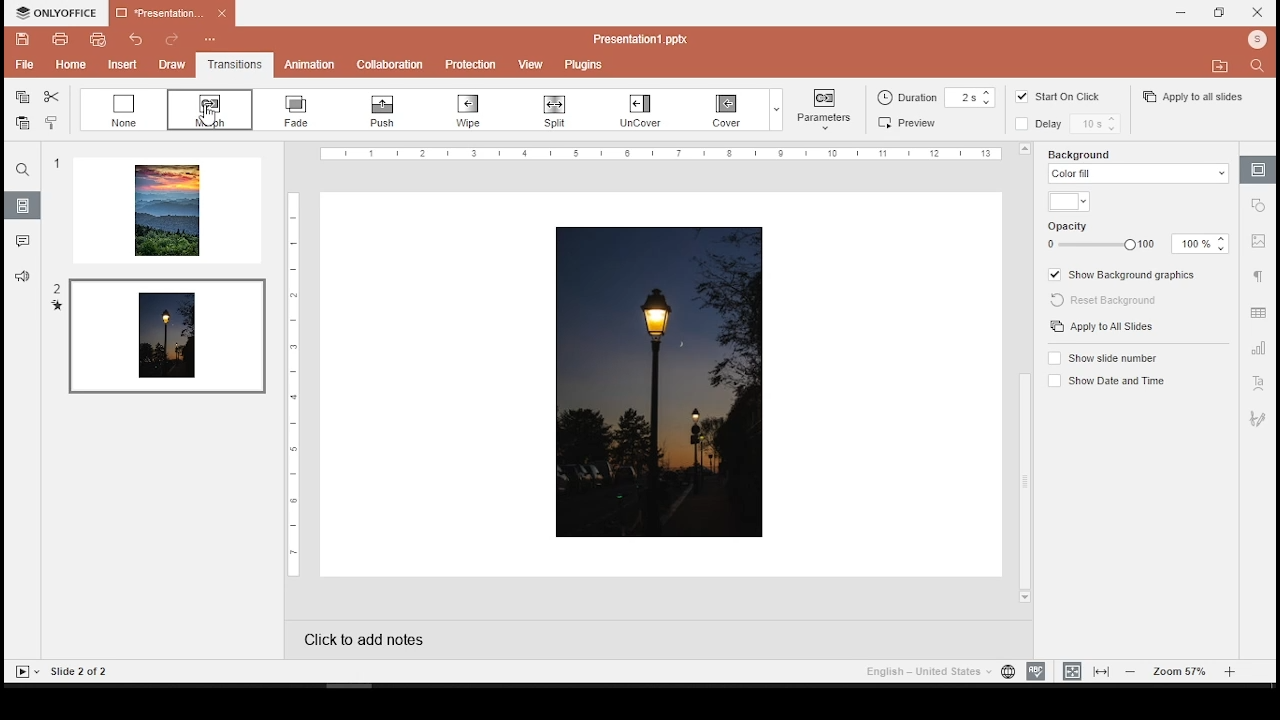 The image size is (1280, 720). Describe the element at coordinates (1260, 244) in the screenshot. I see `image settings` at that location.